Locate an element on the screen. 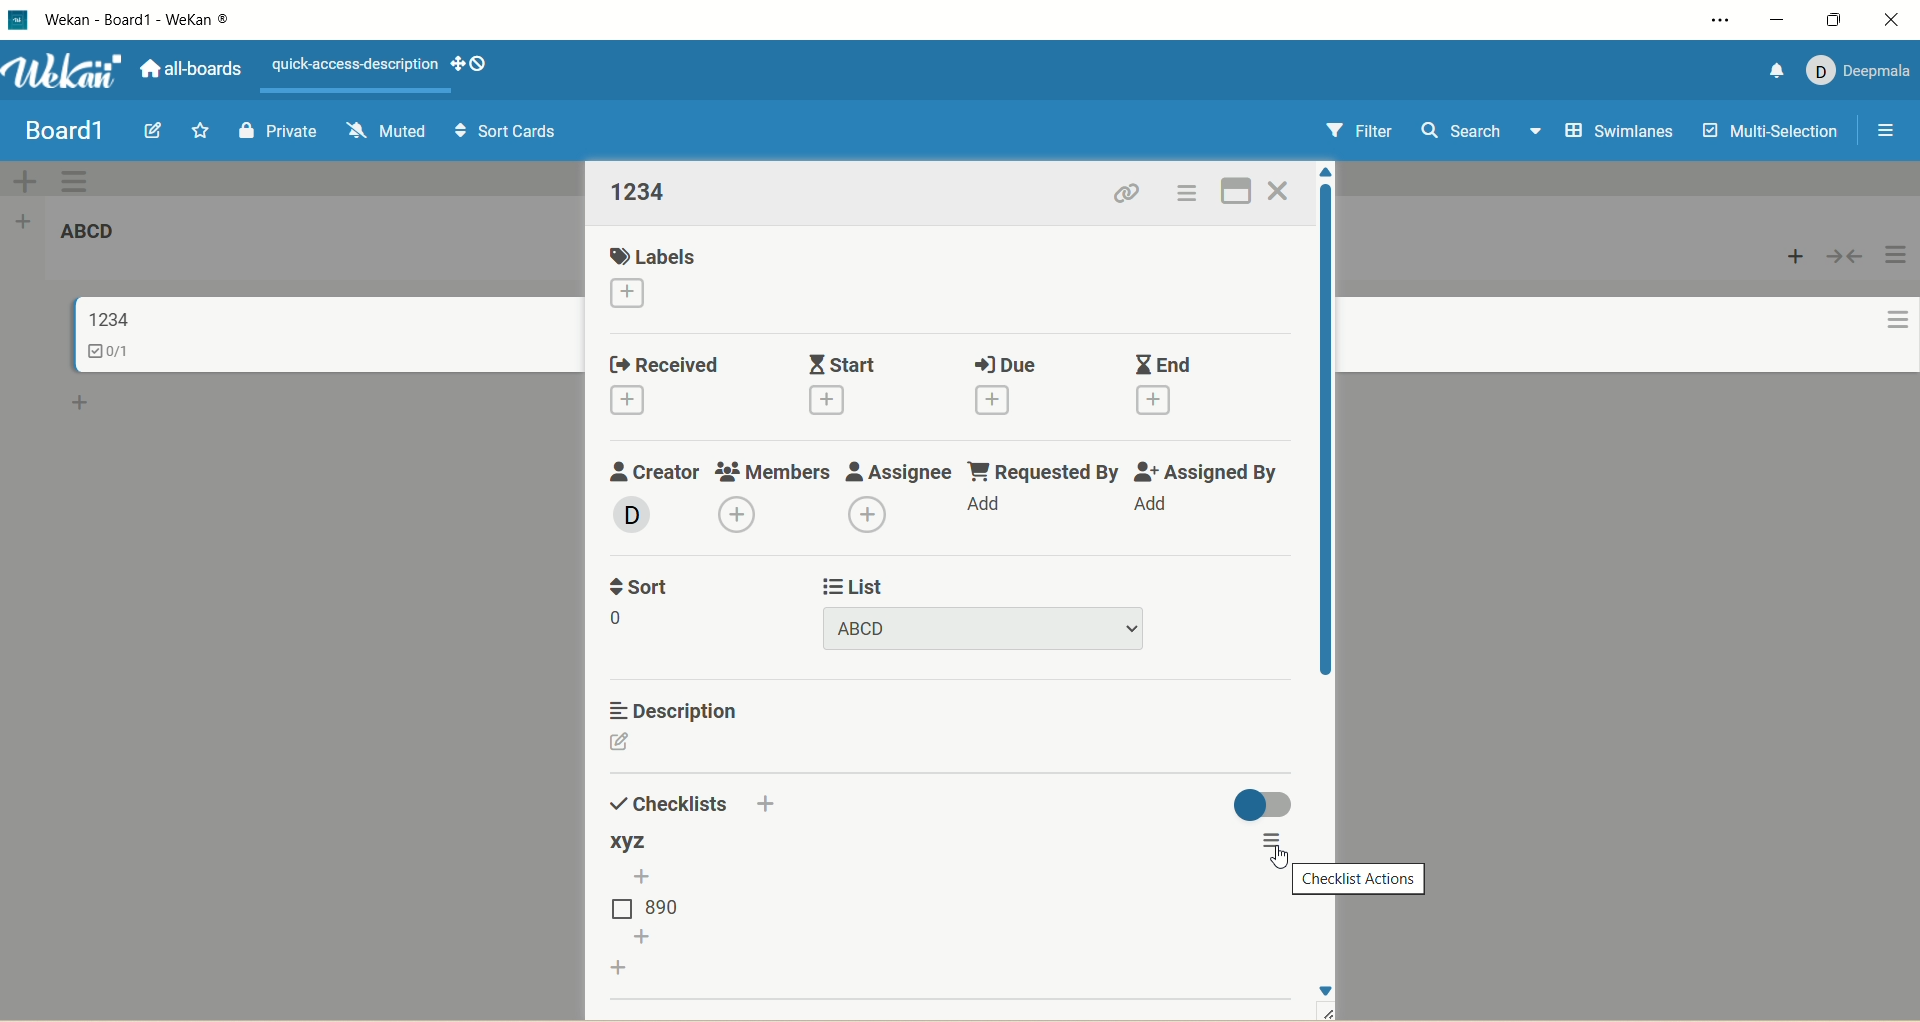  add card is located at coordinates (80, 400).